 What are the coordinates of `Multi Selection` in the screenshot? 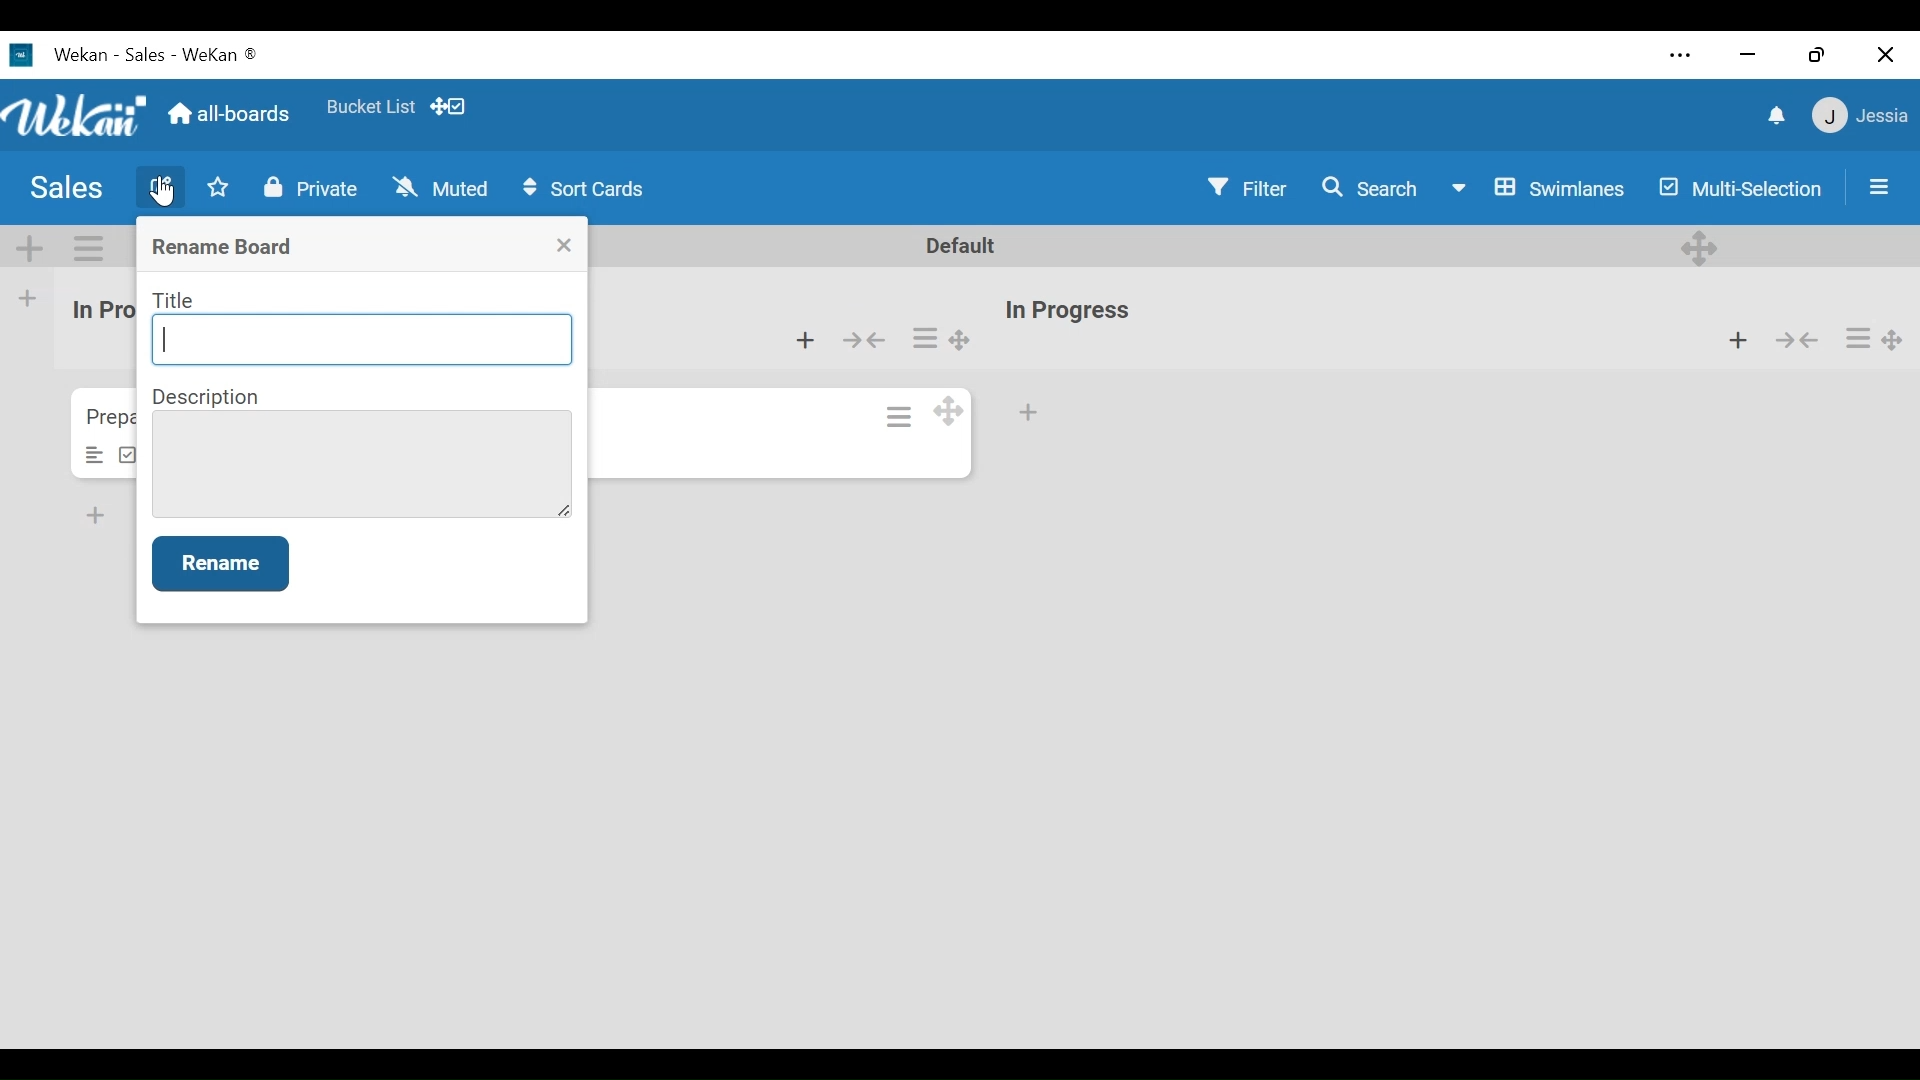 It's located at (1742, 191).